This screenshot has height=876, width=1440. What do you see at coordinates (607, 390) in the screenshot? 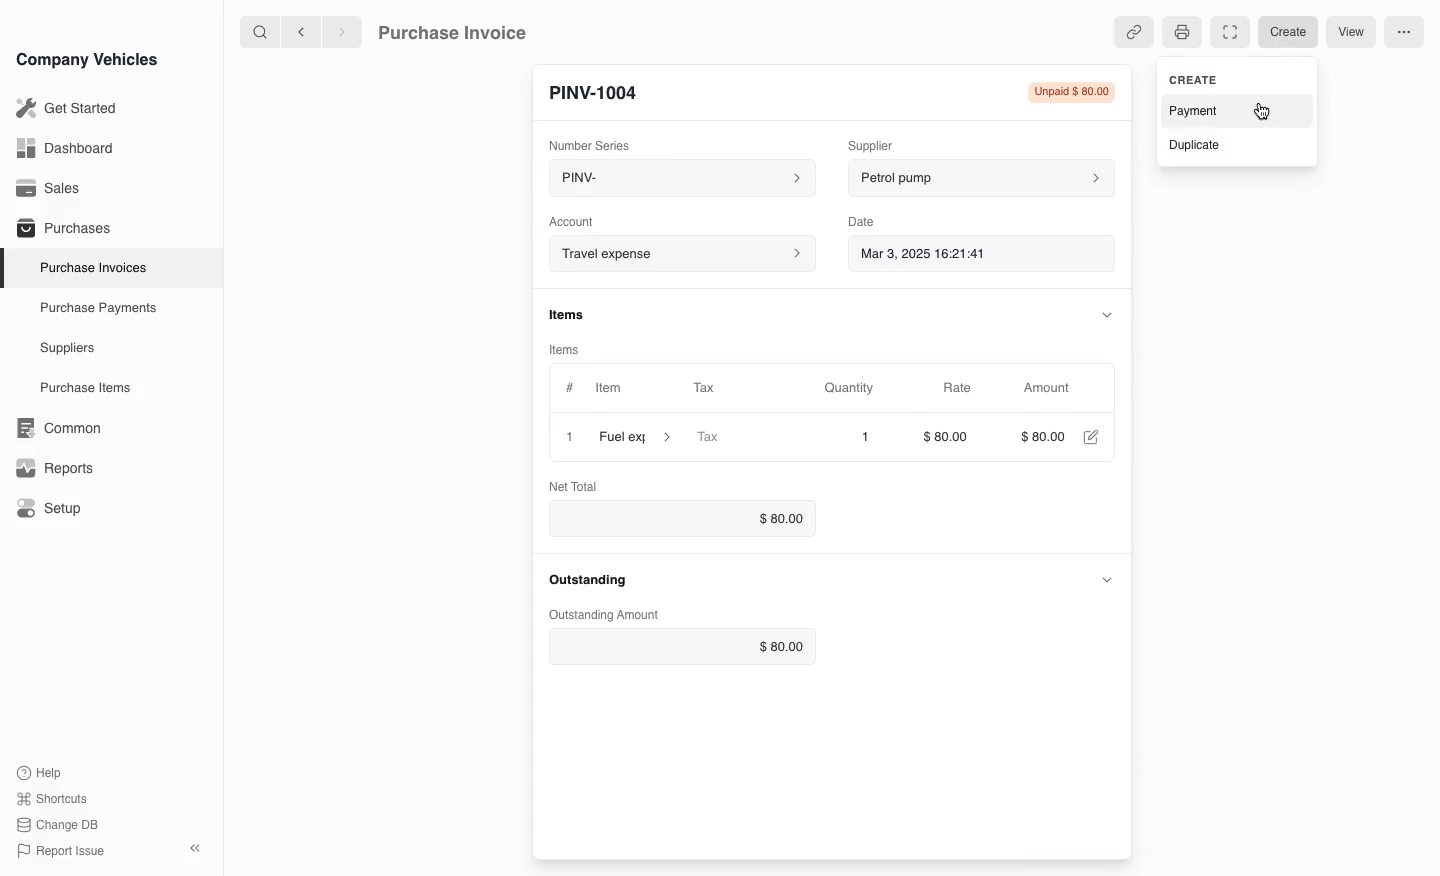
I see `Item` at bounding box center [607, 390].